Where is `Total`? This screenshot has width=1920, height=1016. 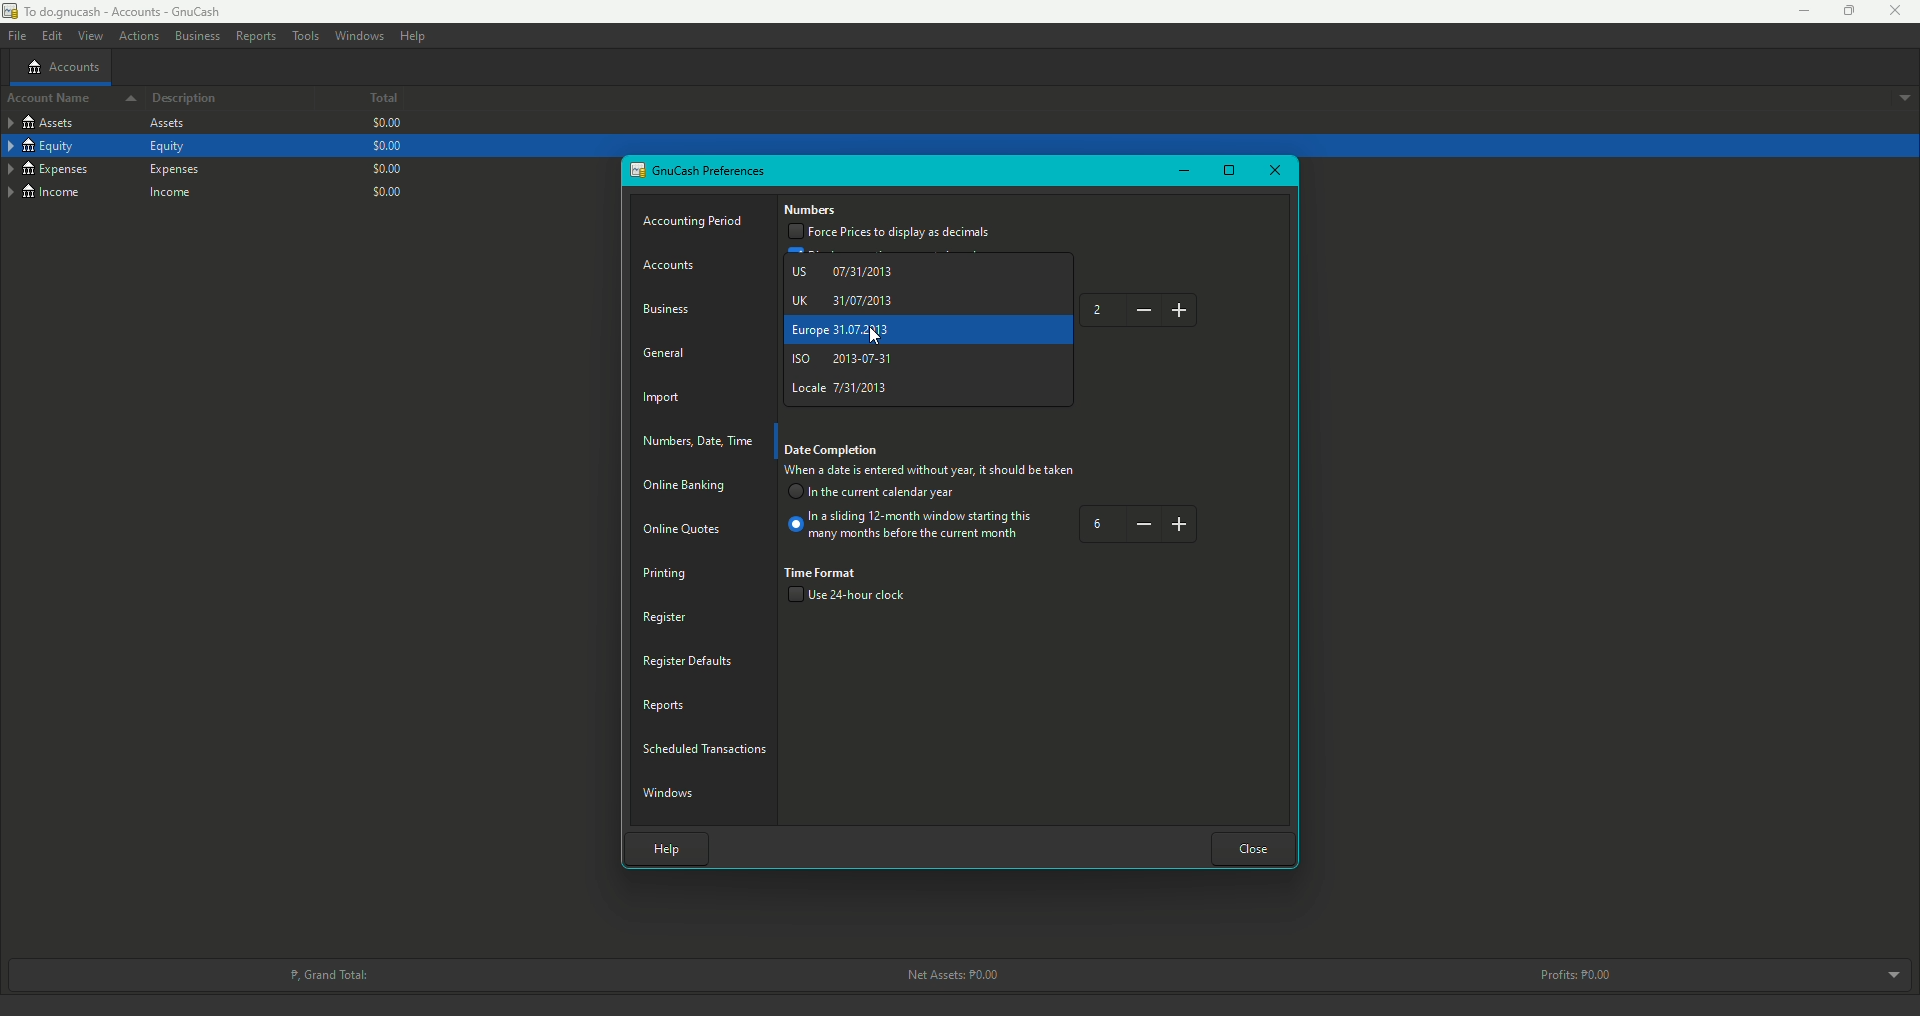
Total is located at coordinates (368, 100).